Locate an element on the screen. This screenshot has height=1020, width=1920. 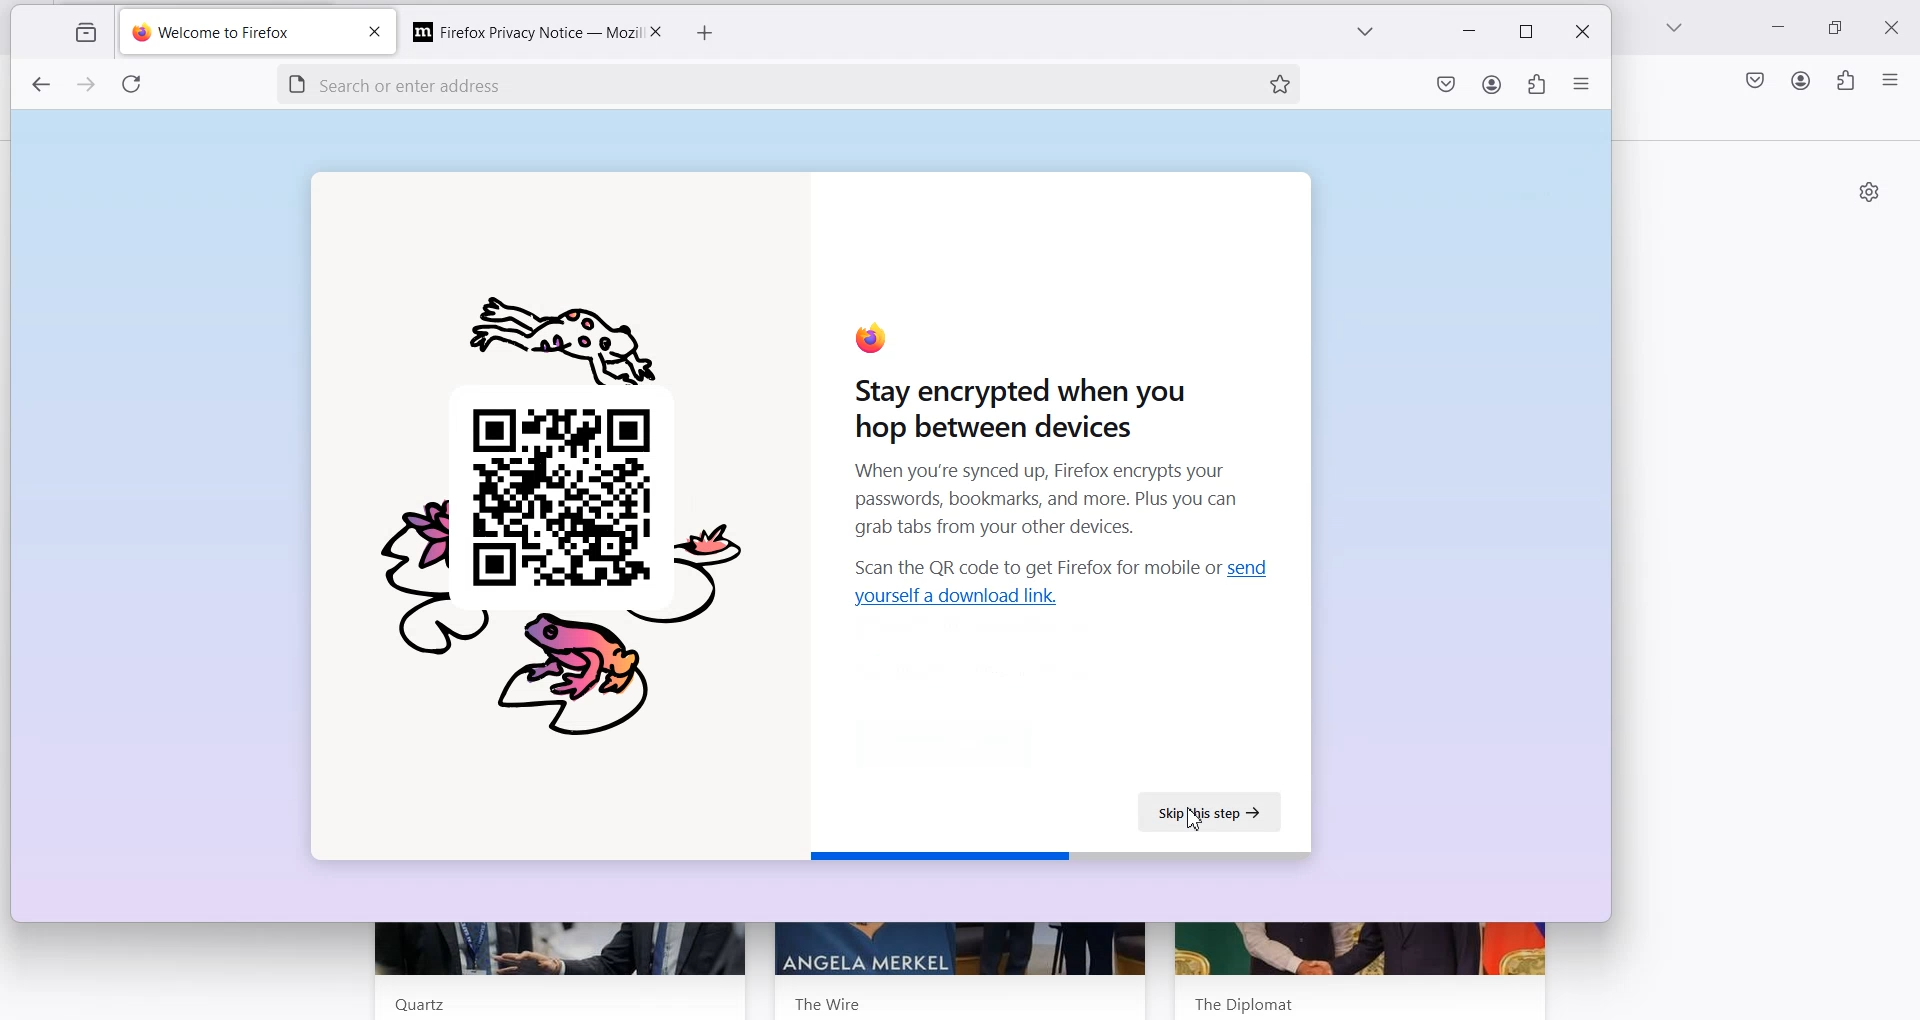
Quartz is located at coordinates (412, 1004).